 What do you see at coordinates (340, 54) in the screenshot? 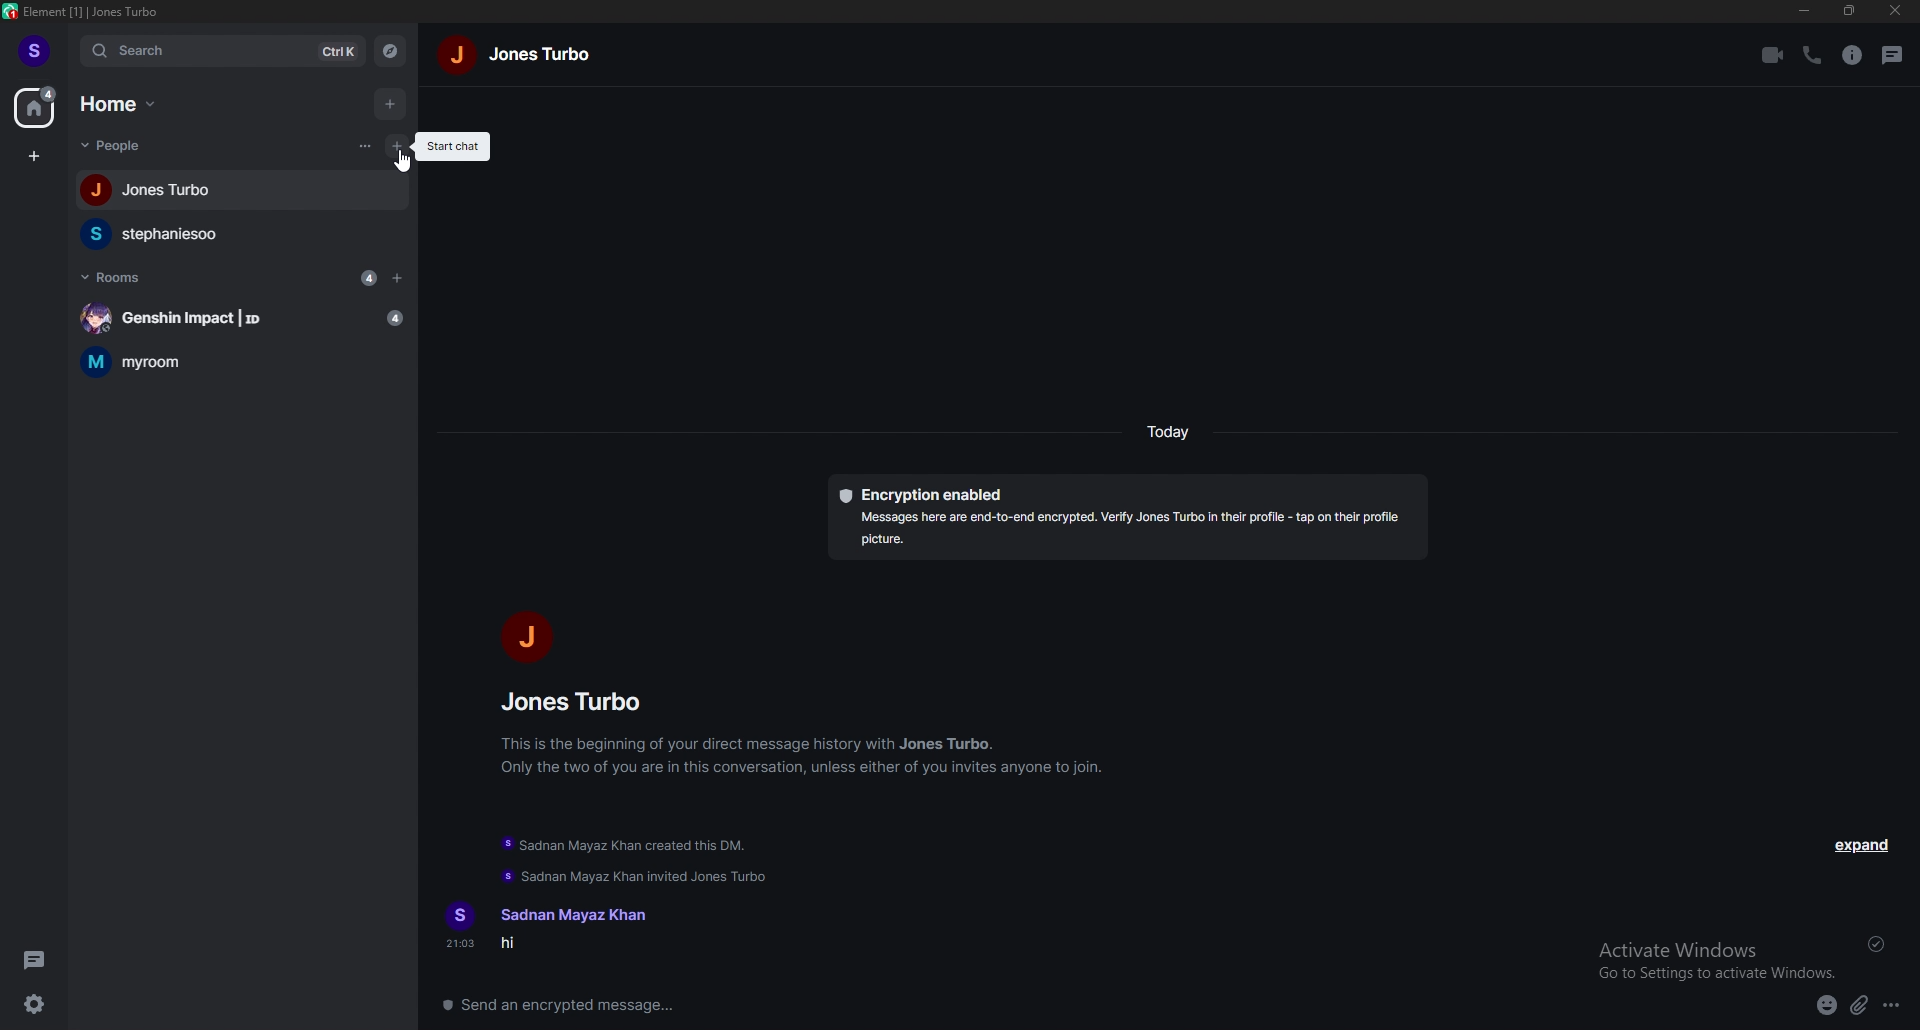
I see `ctrl k` at bounding box center [340, 54].